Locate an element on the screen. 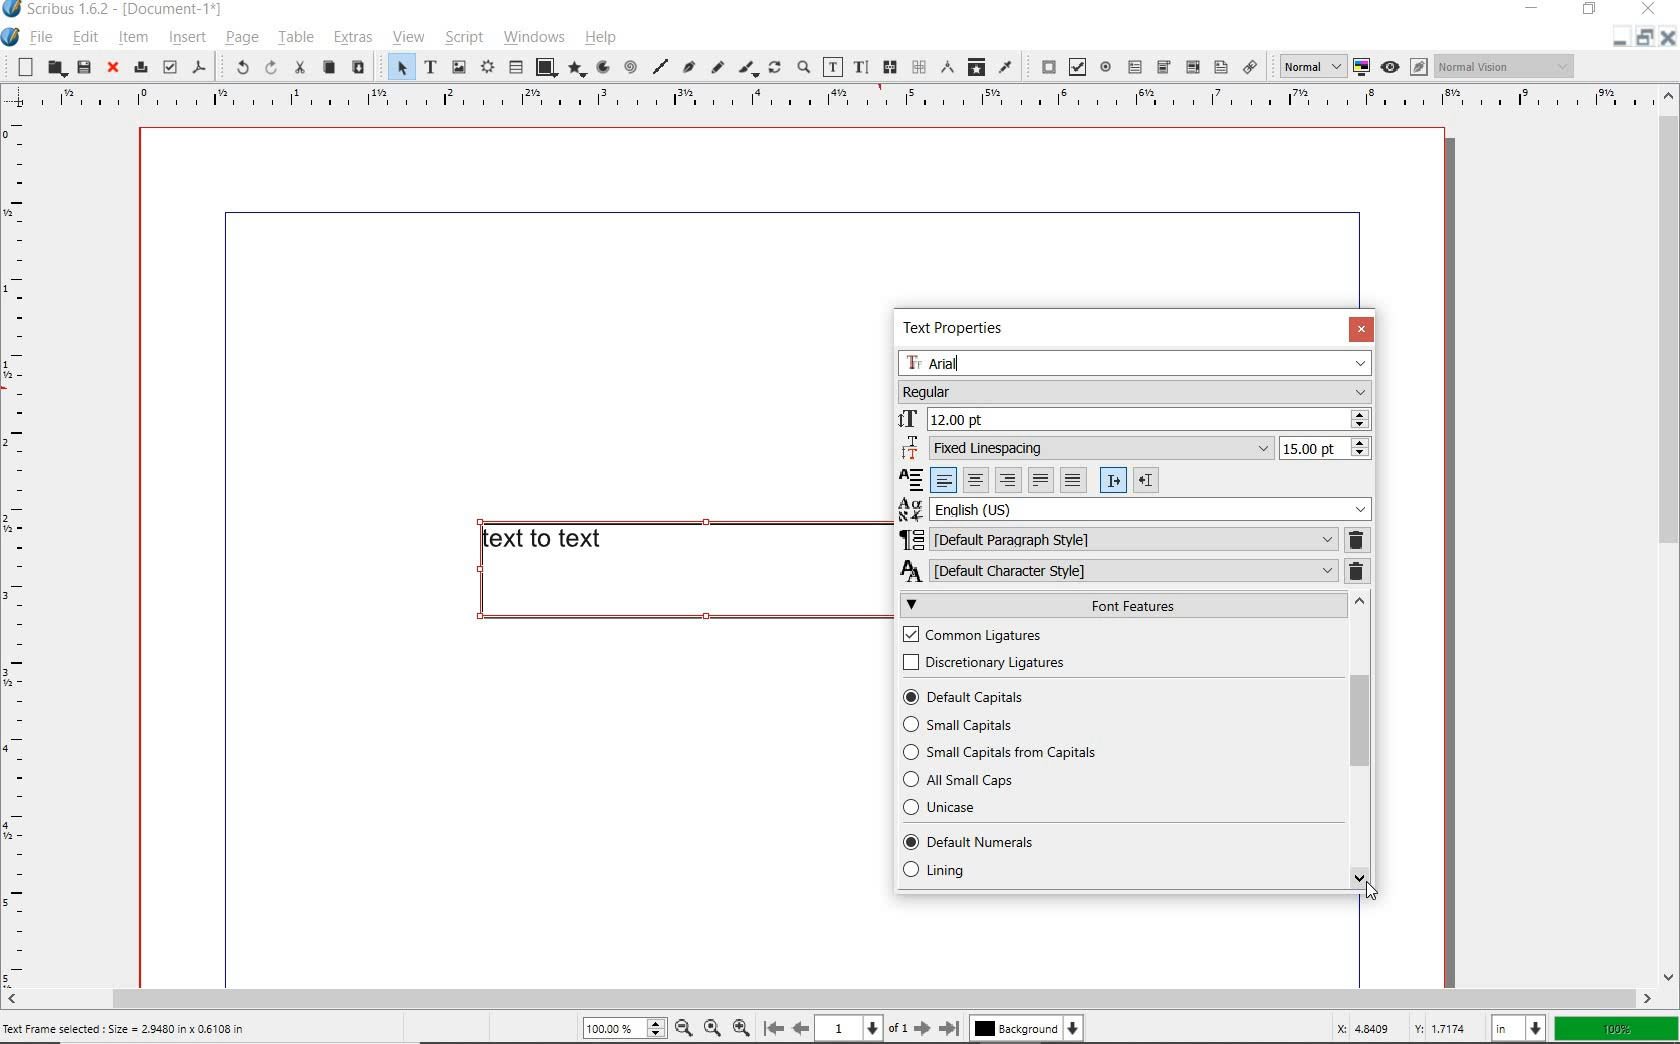 The height and width of the screenshot is (1044, 1680). Zoom to 100% is located at coordinates (710, 1027).